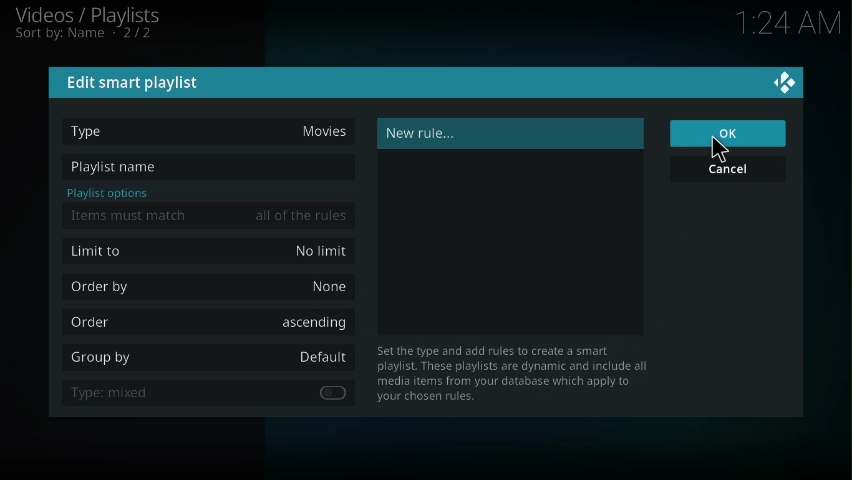  Describe the element at coordinates (325, 131) in the screenshot. I see `movies` at that location.